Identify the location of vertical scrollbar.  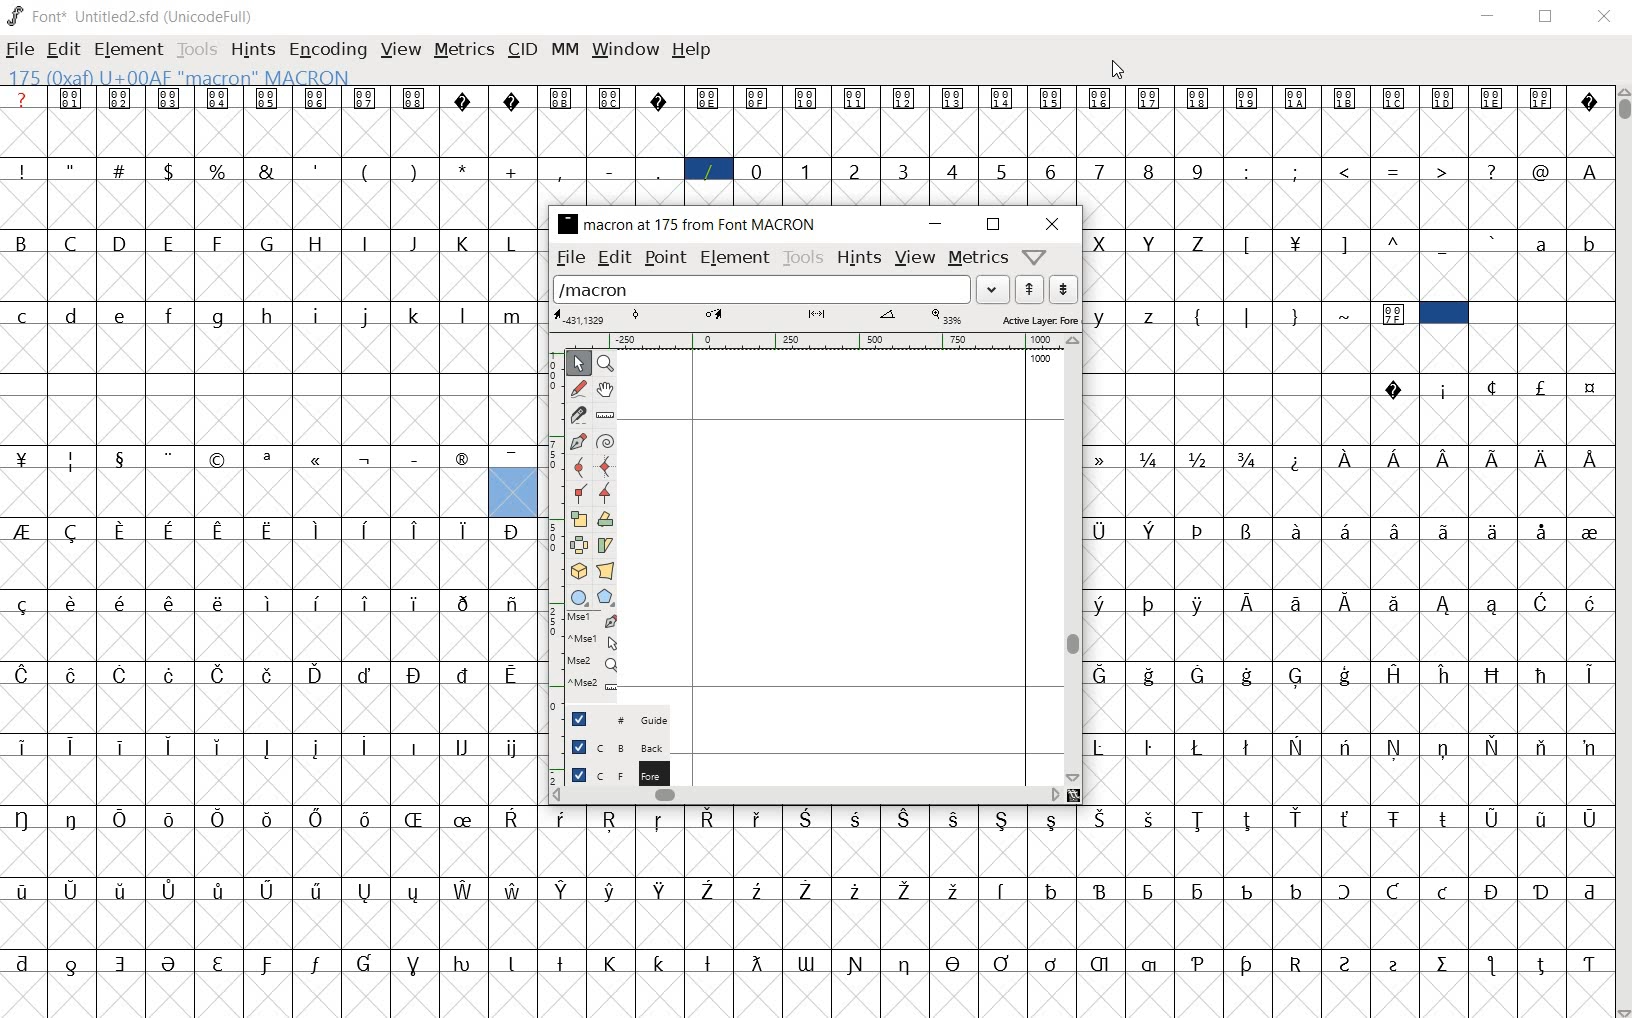
(1067, 558).